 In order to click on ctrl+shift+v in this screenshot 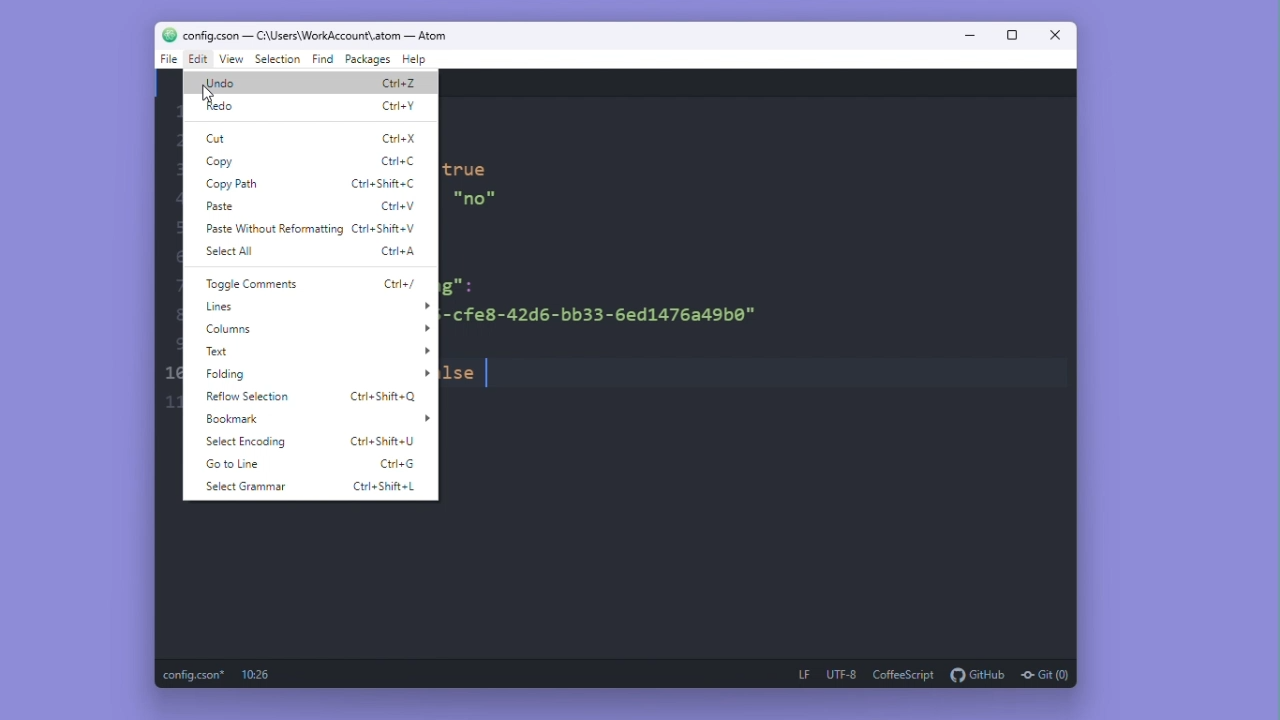, I will do `click(392, 228)`.